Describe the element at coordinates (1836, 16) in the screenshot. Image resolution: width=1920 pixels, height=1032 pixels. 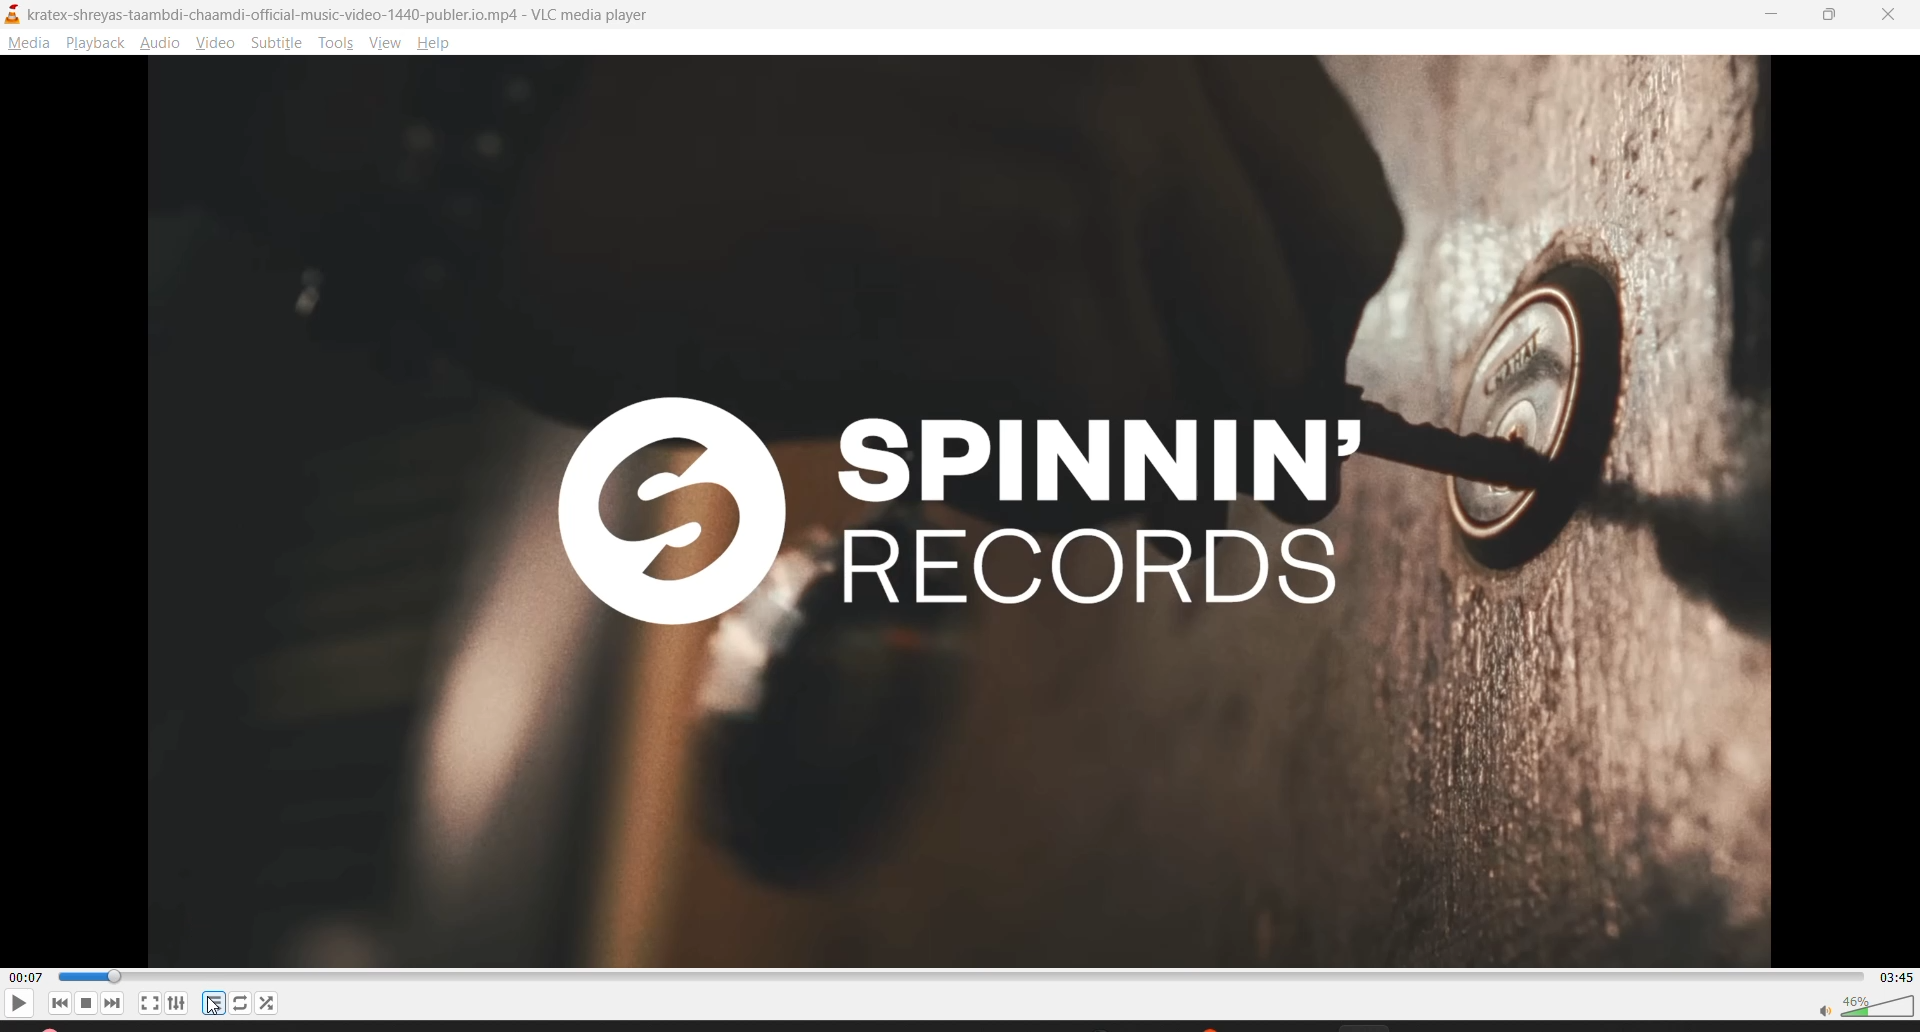
I see `maximize` at that location.